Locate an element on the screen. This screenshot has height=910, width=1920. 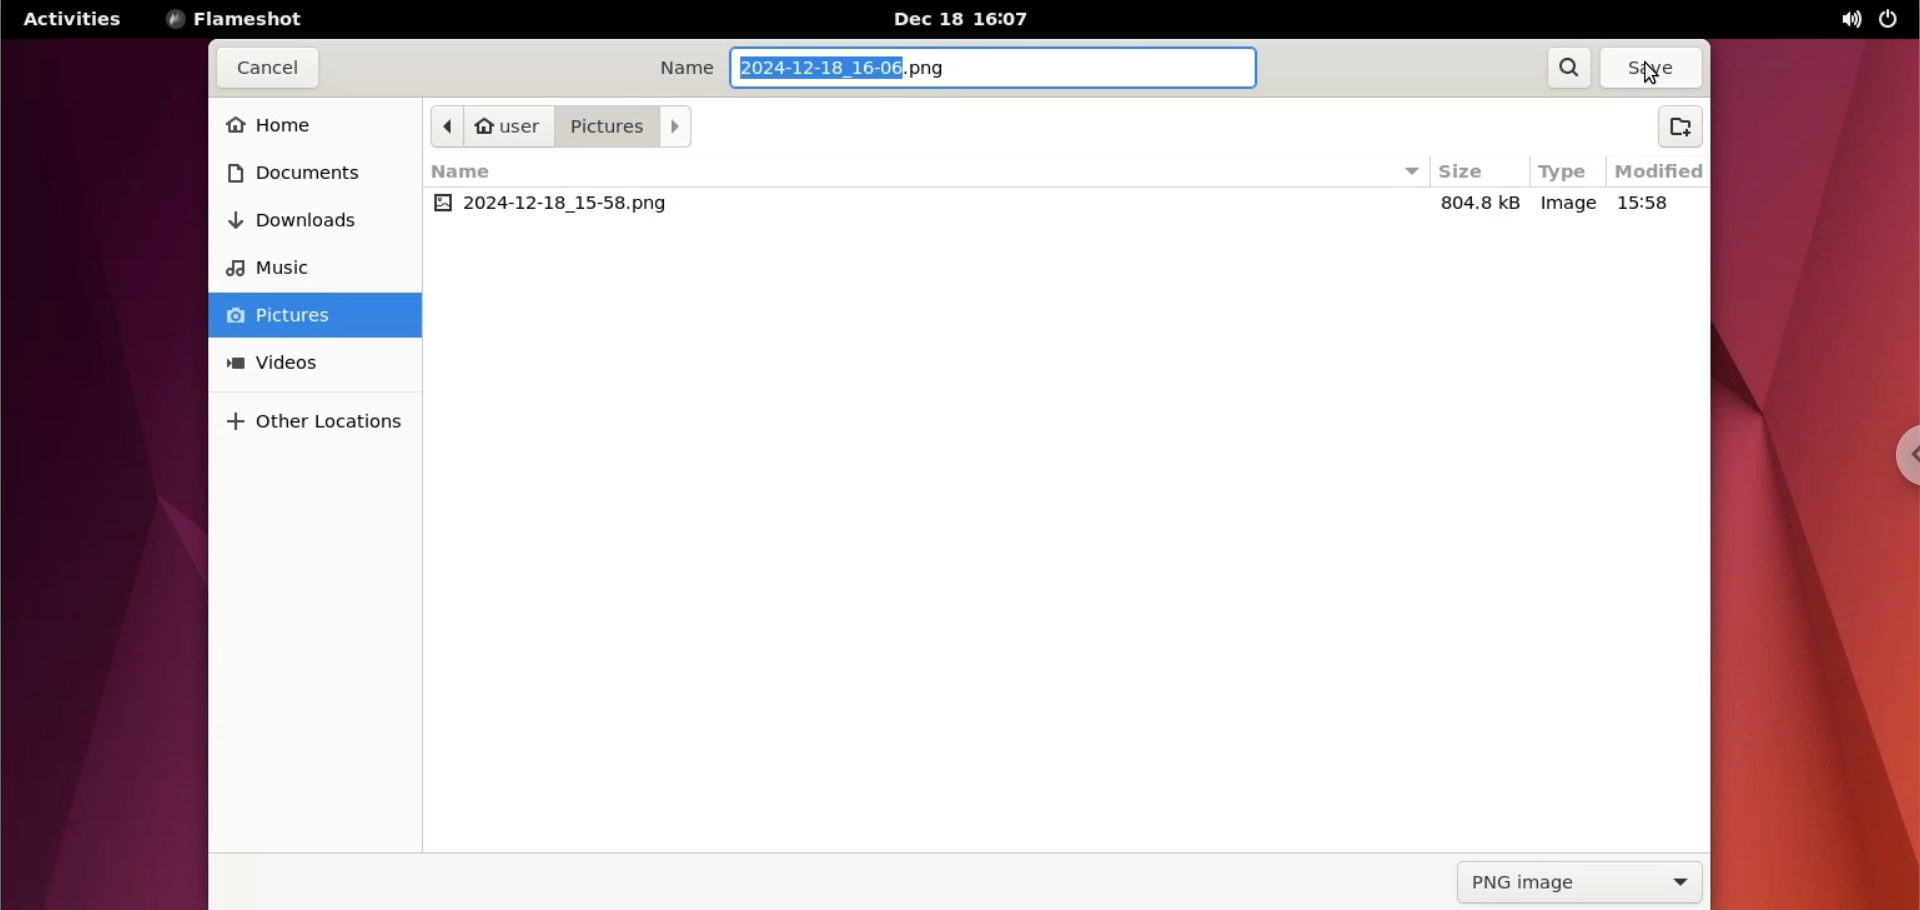
music is located at coordinates (293, 267).